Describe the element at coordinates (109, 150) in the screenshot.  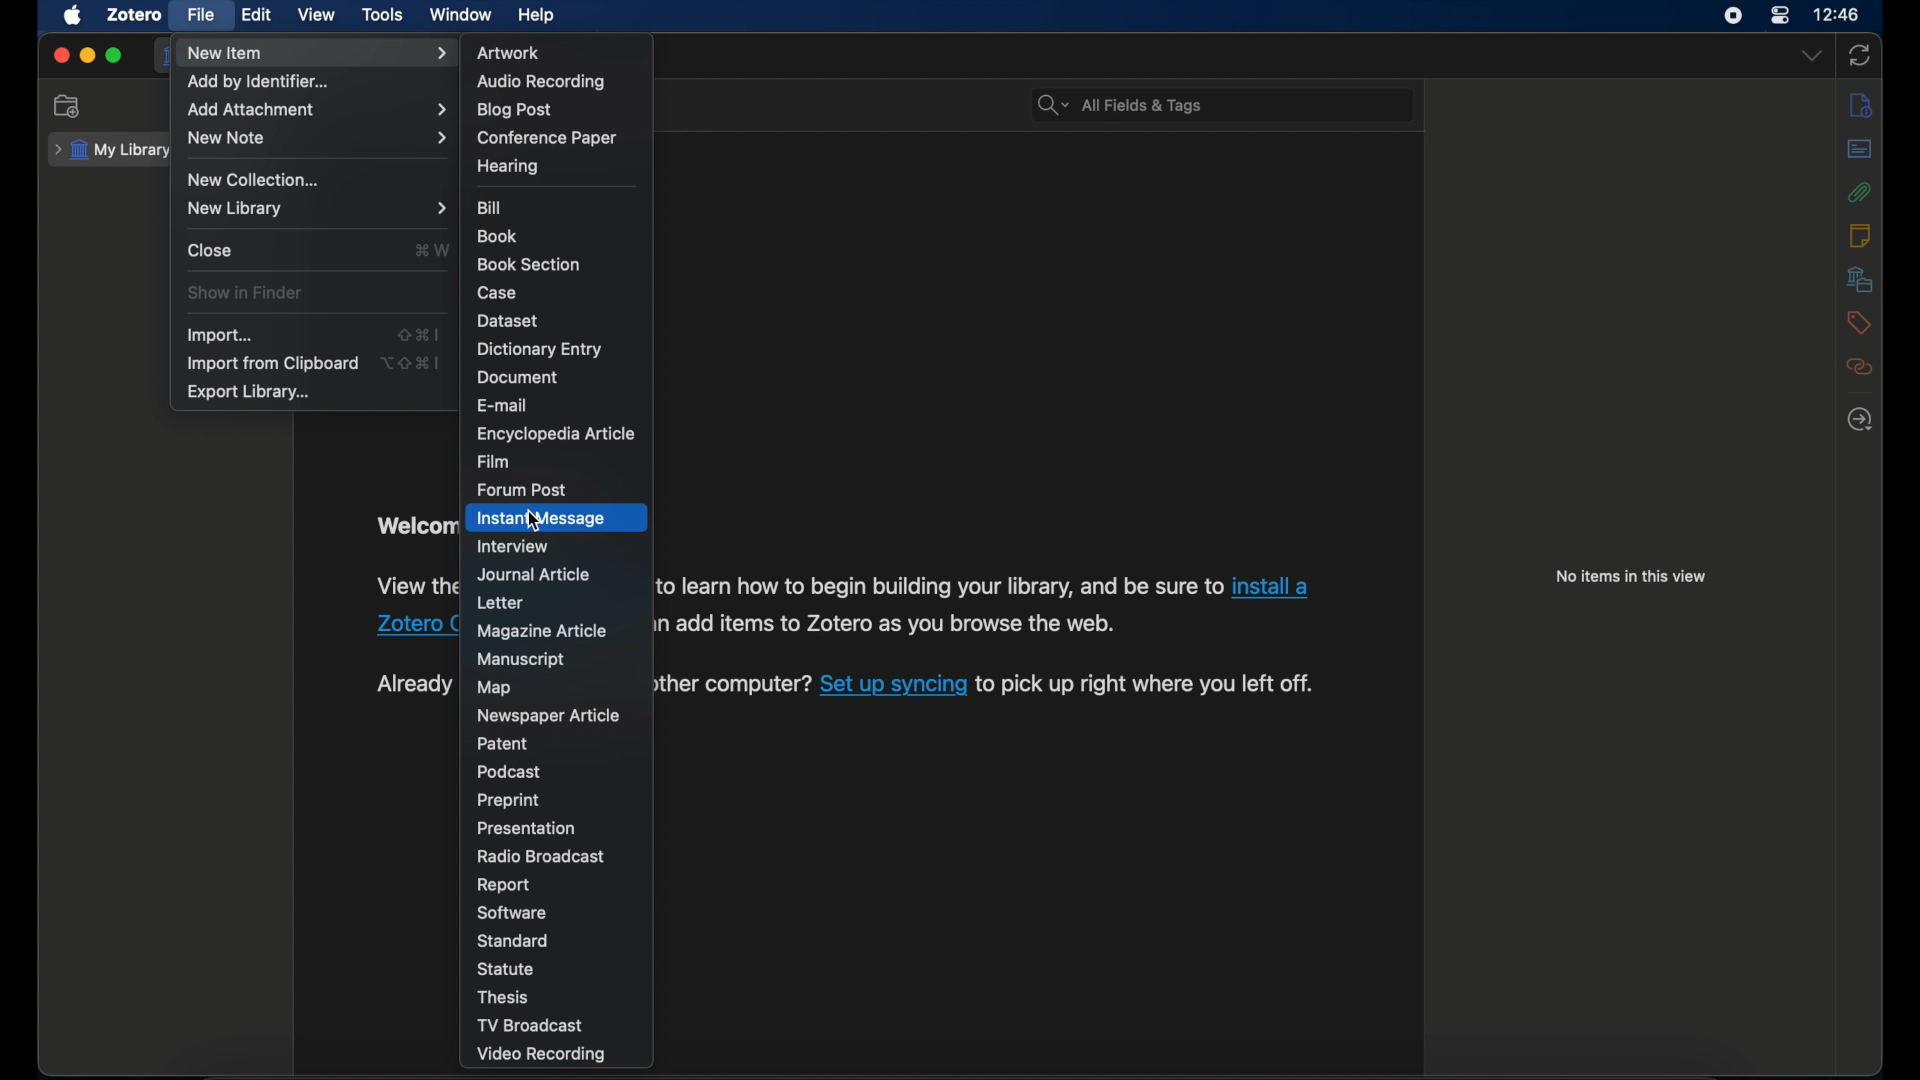
I see `my library` at that location.